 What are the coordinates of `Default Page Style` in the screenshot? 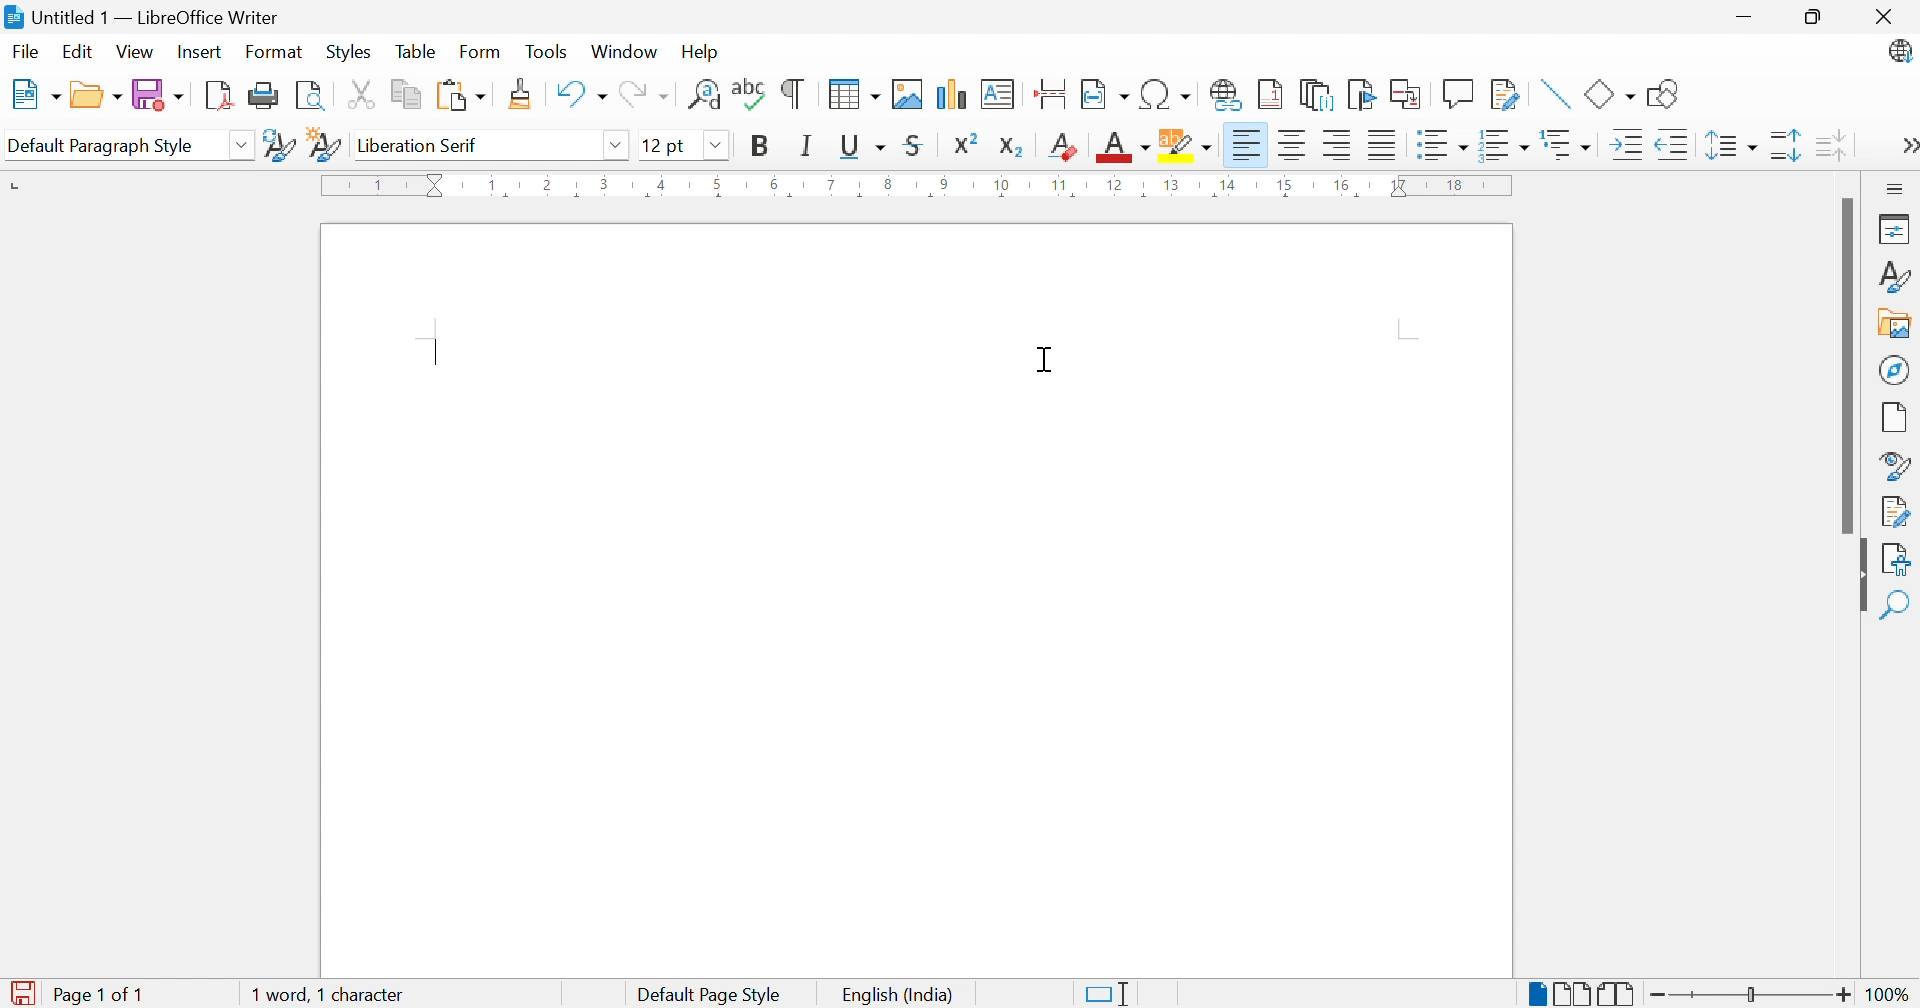 It's located at (712, 993).